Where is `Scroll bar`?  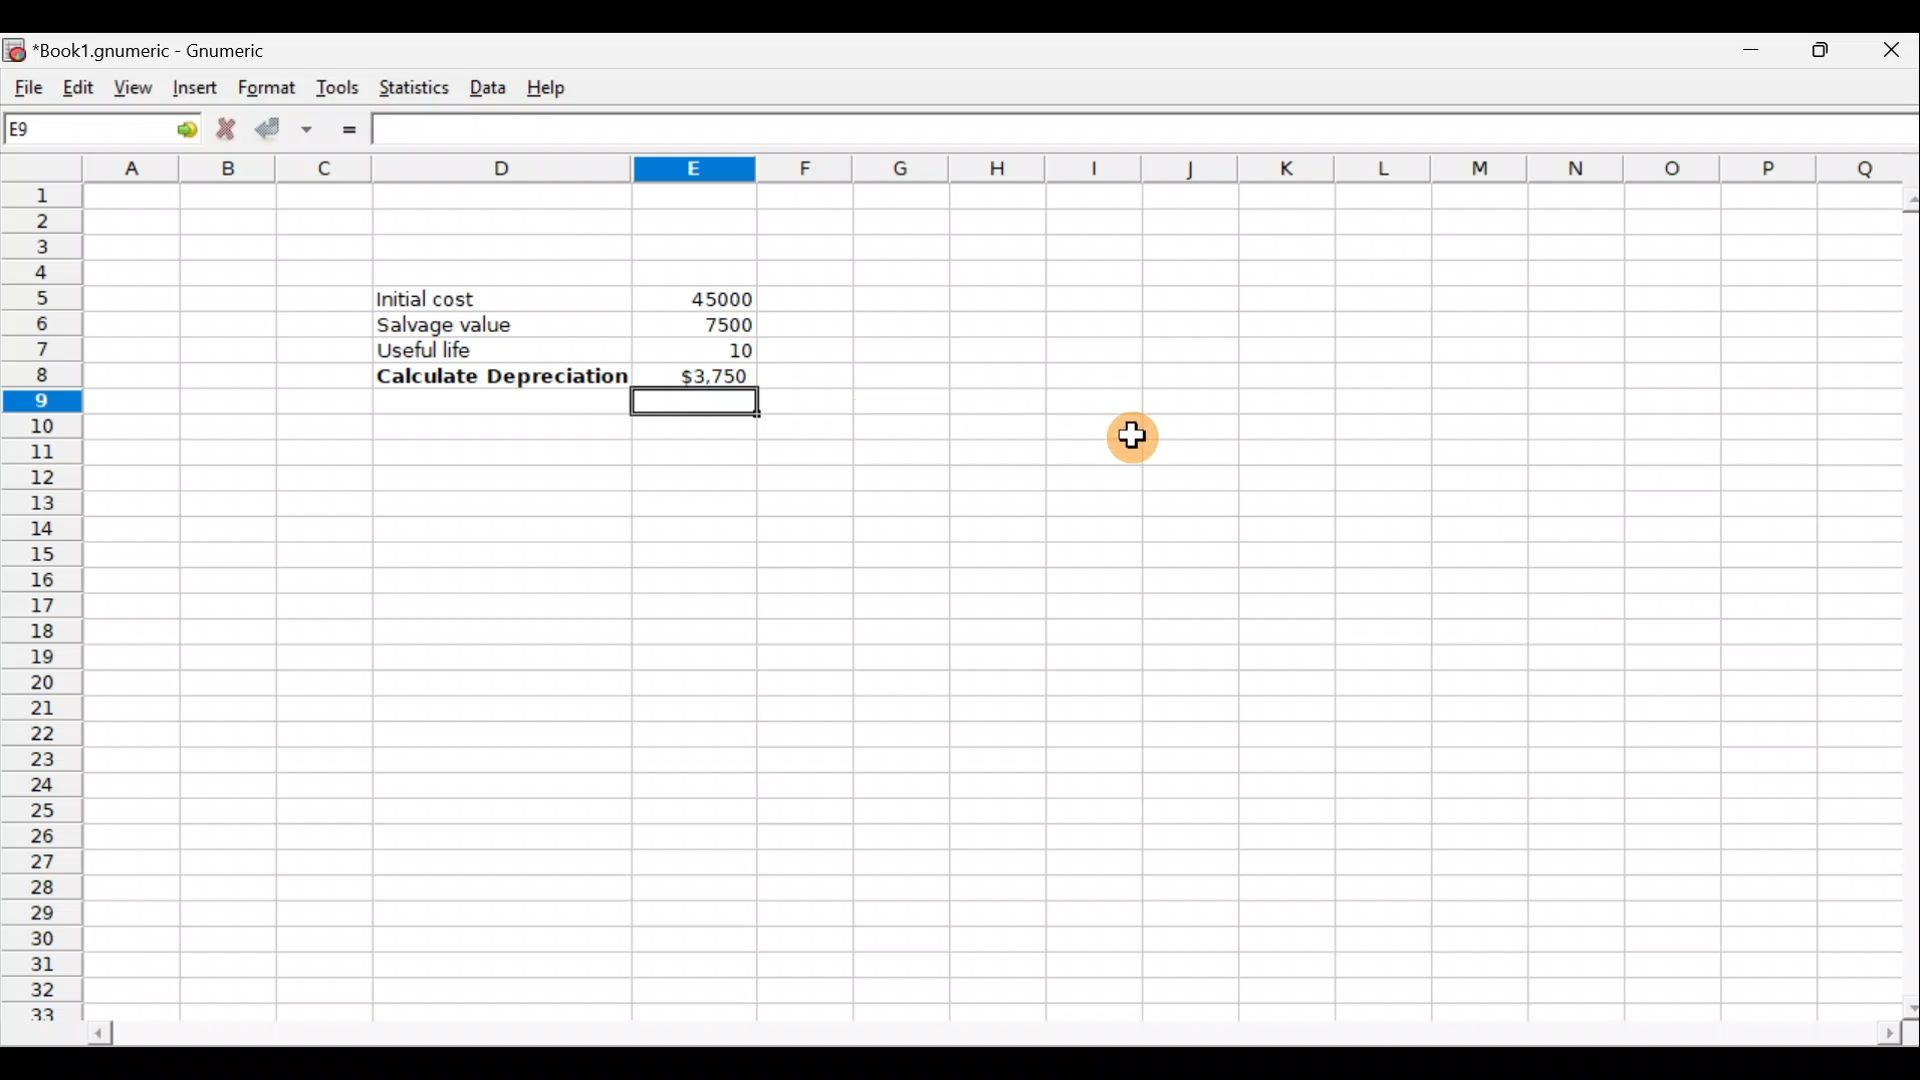 Scroll bar is located at coordinates (1901, 596).